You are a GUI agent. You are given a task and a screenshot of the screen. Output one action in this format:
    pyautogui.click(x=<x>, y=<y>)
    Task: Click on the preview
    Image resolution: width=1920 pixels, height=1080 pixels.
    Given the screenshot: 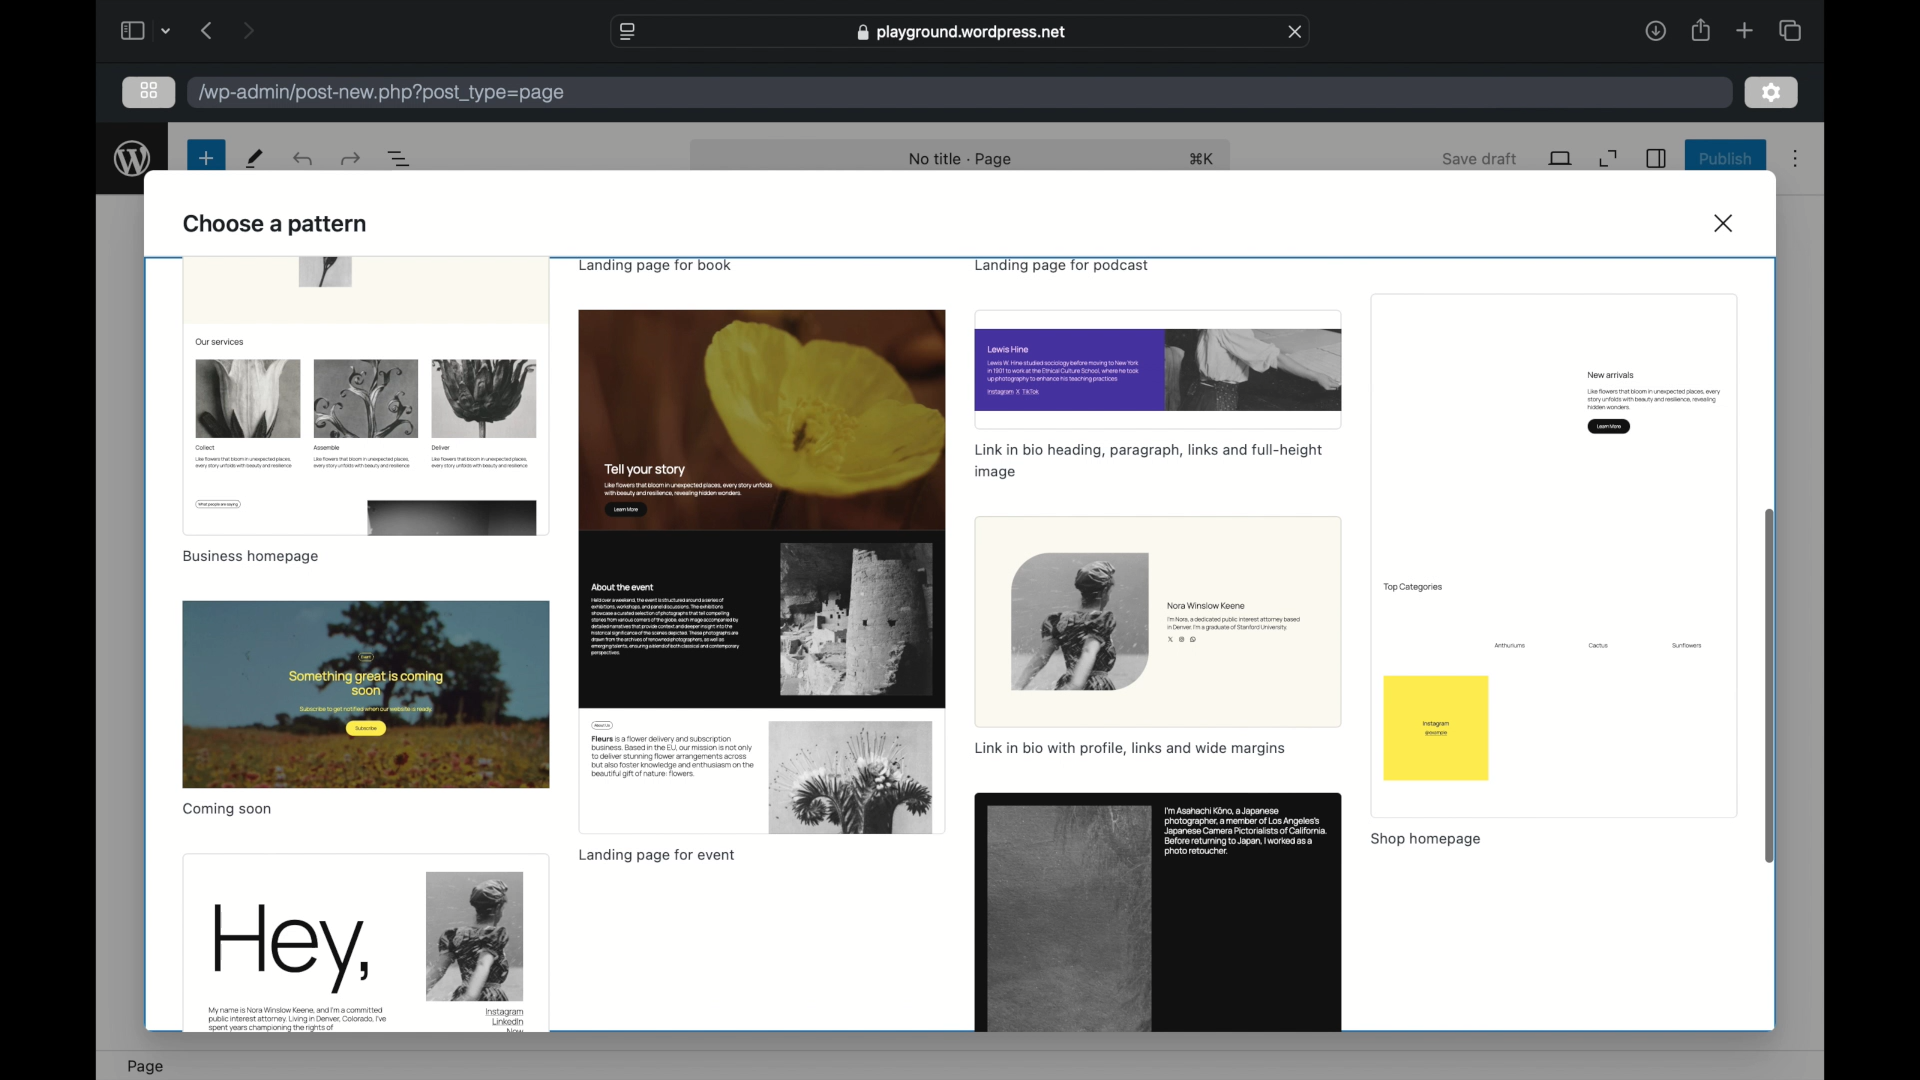 What is the action you would take?
    pyautogui.click(x=1159, y=914)
    